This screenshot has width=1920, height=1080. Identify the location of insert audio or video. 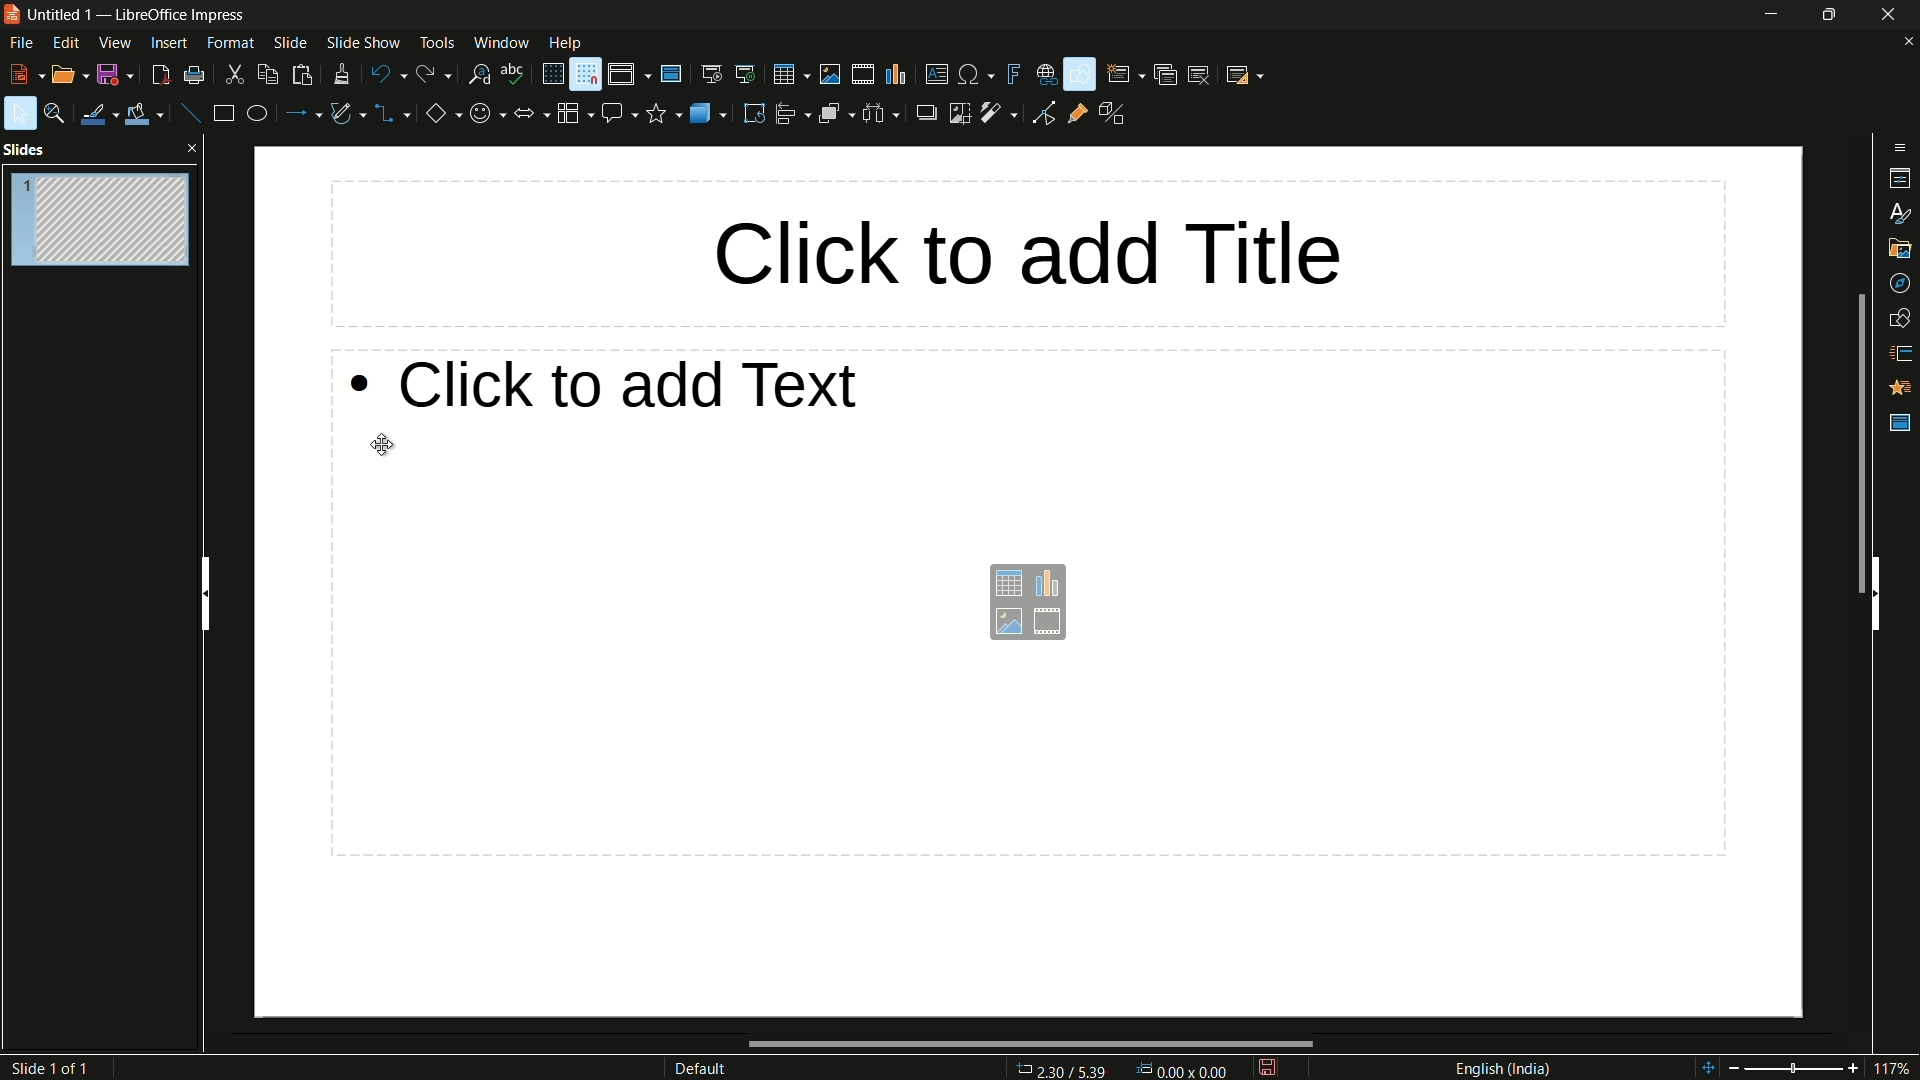
(863, 74).